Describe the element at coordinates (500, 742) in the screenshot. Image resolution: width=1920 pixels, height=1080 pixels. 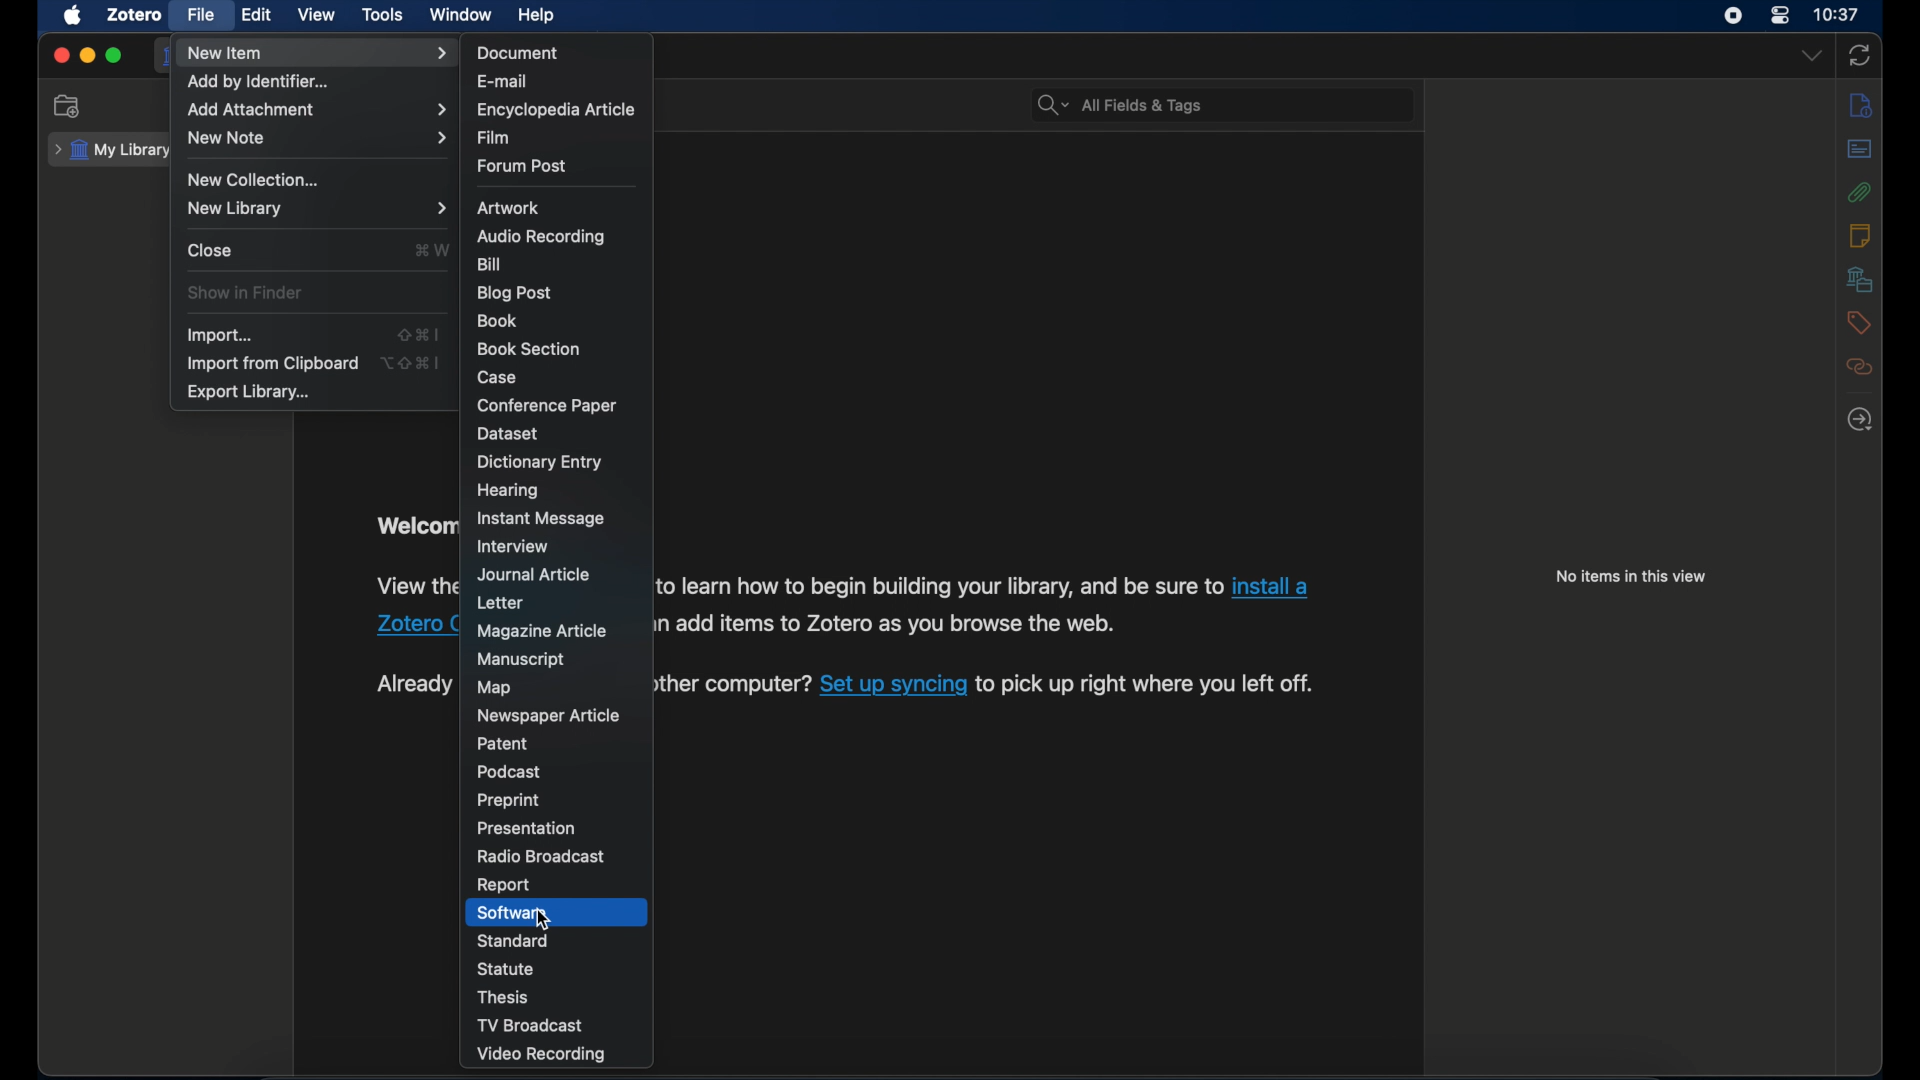
I see `patent` at that location.